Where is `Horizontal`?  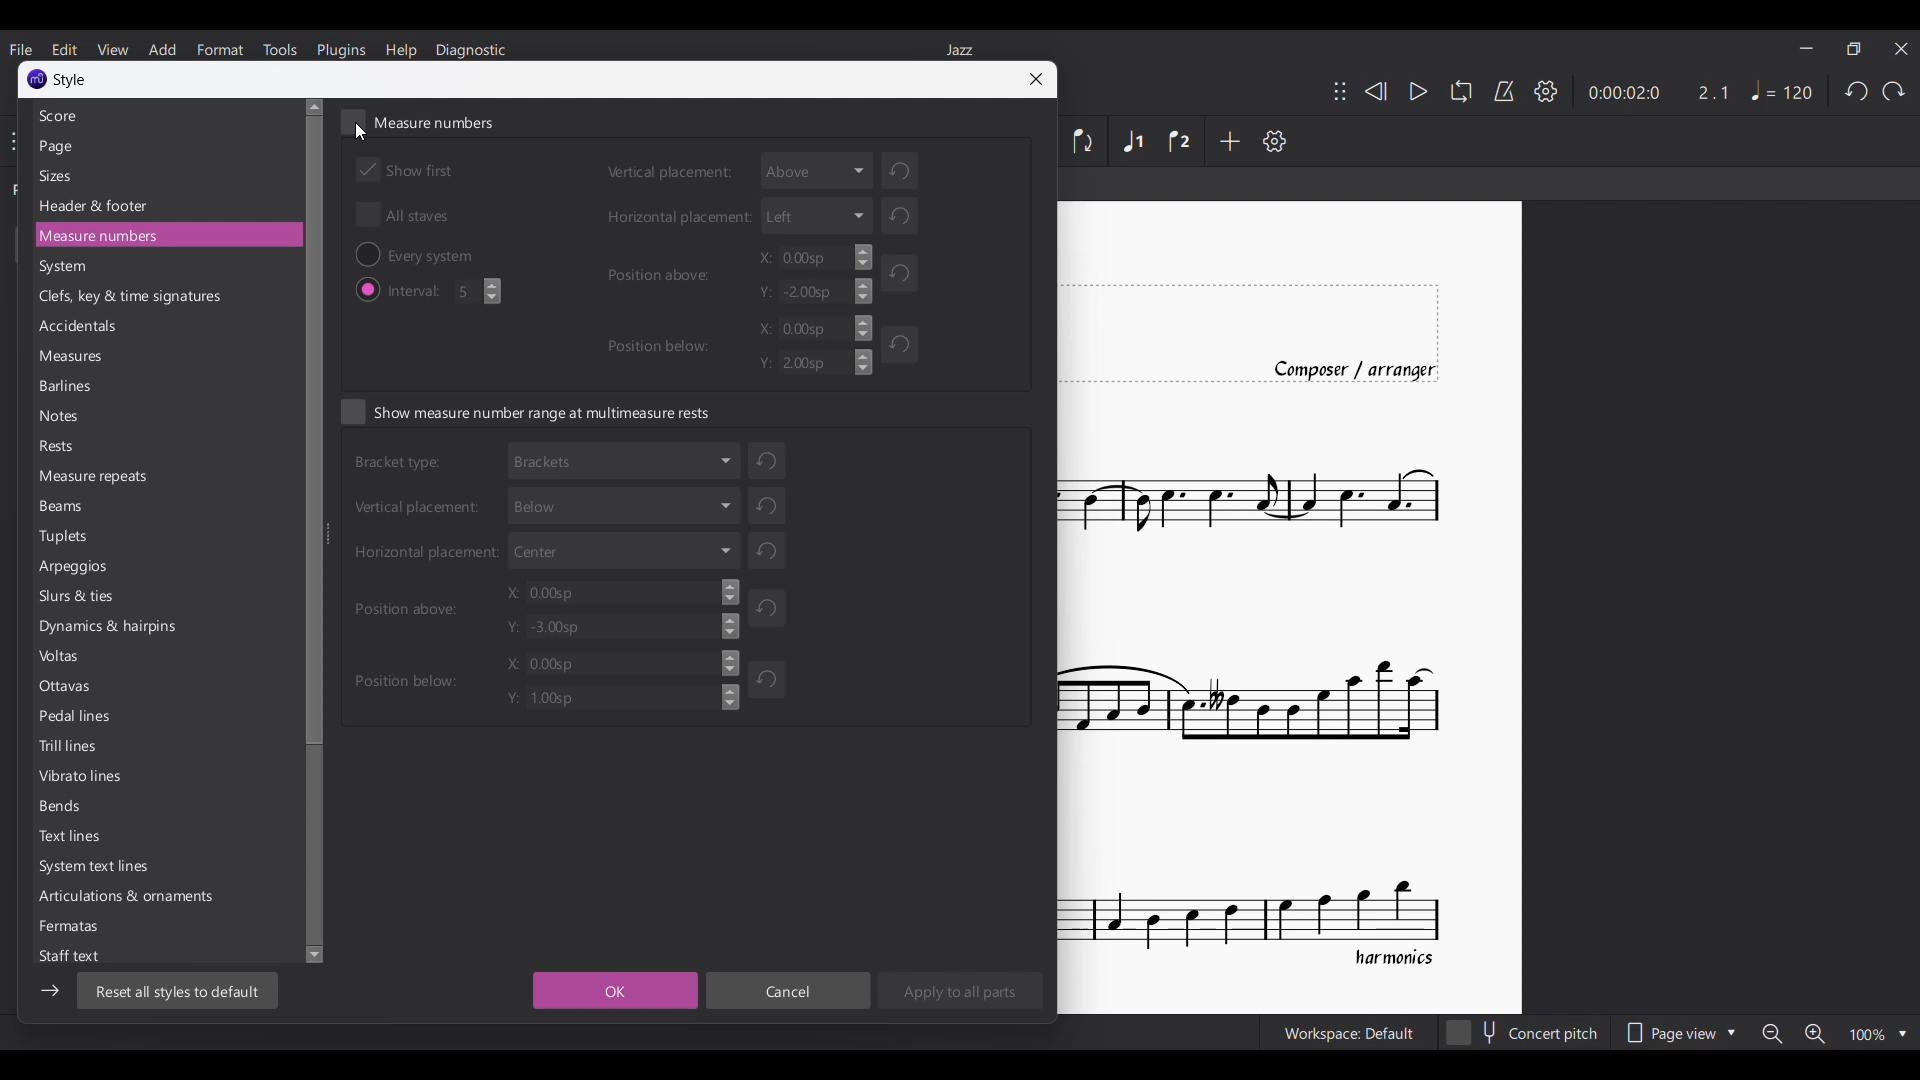
Horizontal is located at coordinates (672, 216).